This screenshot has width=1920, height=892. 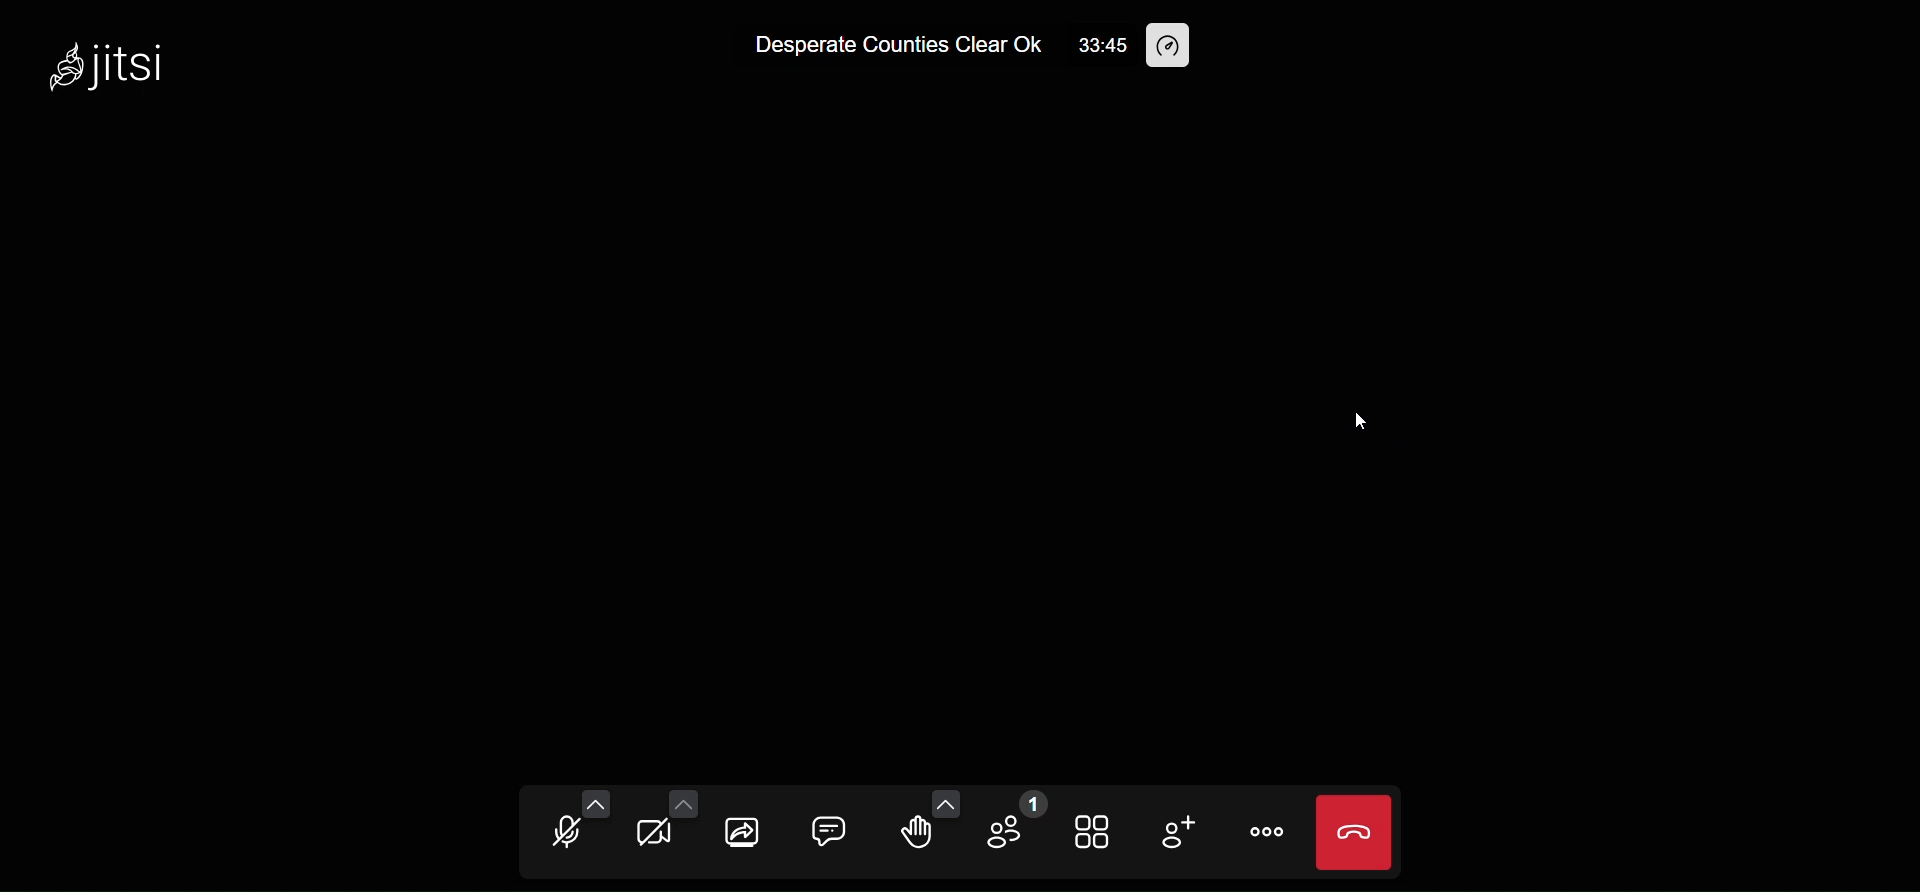 I want to click on cursor, so click(x=1360, y=417).